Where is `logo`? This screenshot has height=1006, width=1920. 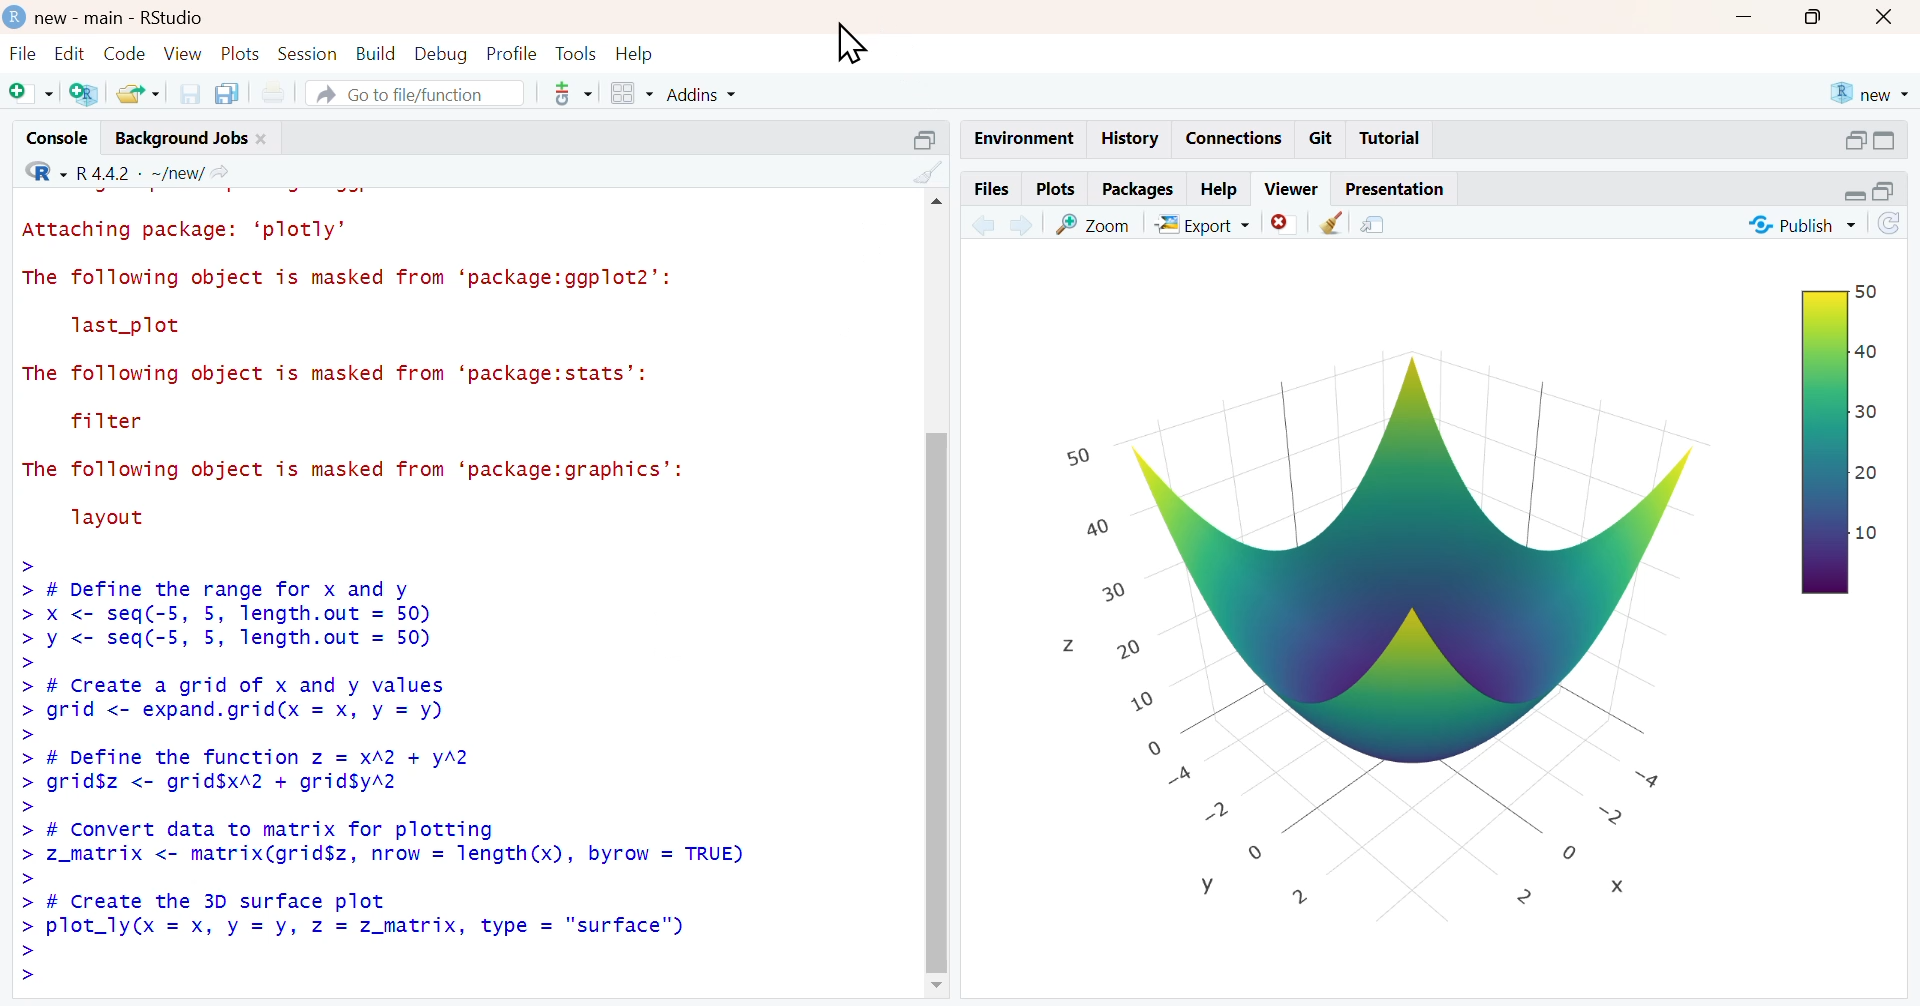
logo is located at coordinates (12, 15).